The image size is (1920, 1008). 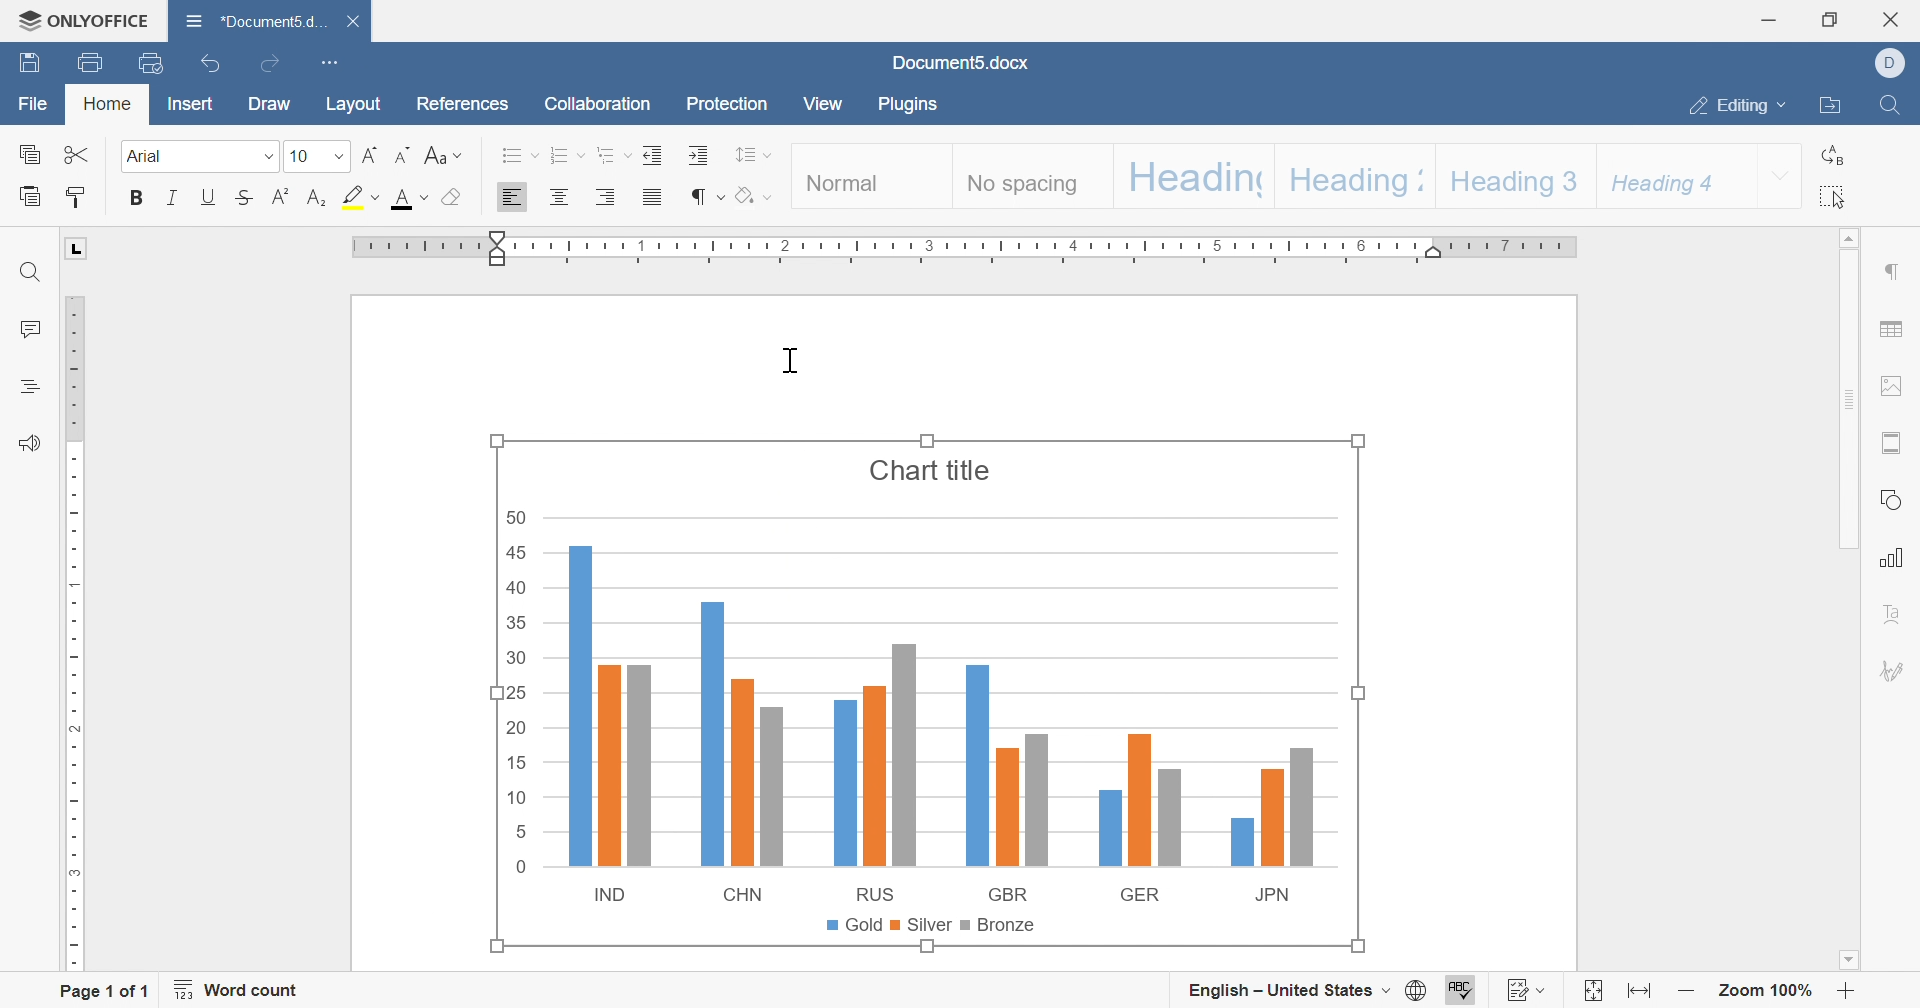 What do you see at coordinates (267, 104) in the screenshot?
I see `draw` at bounding box center [267, 104].